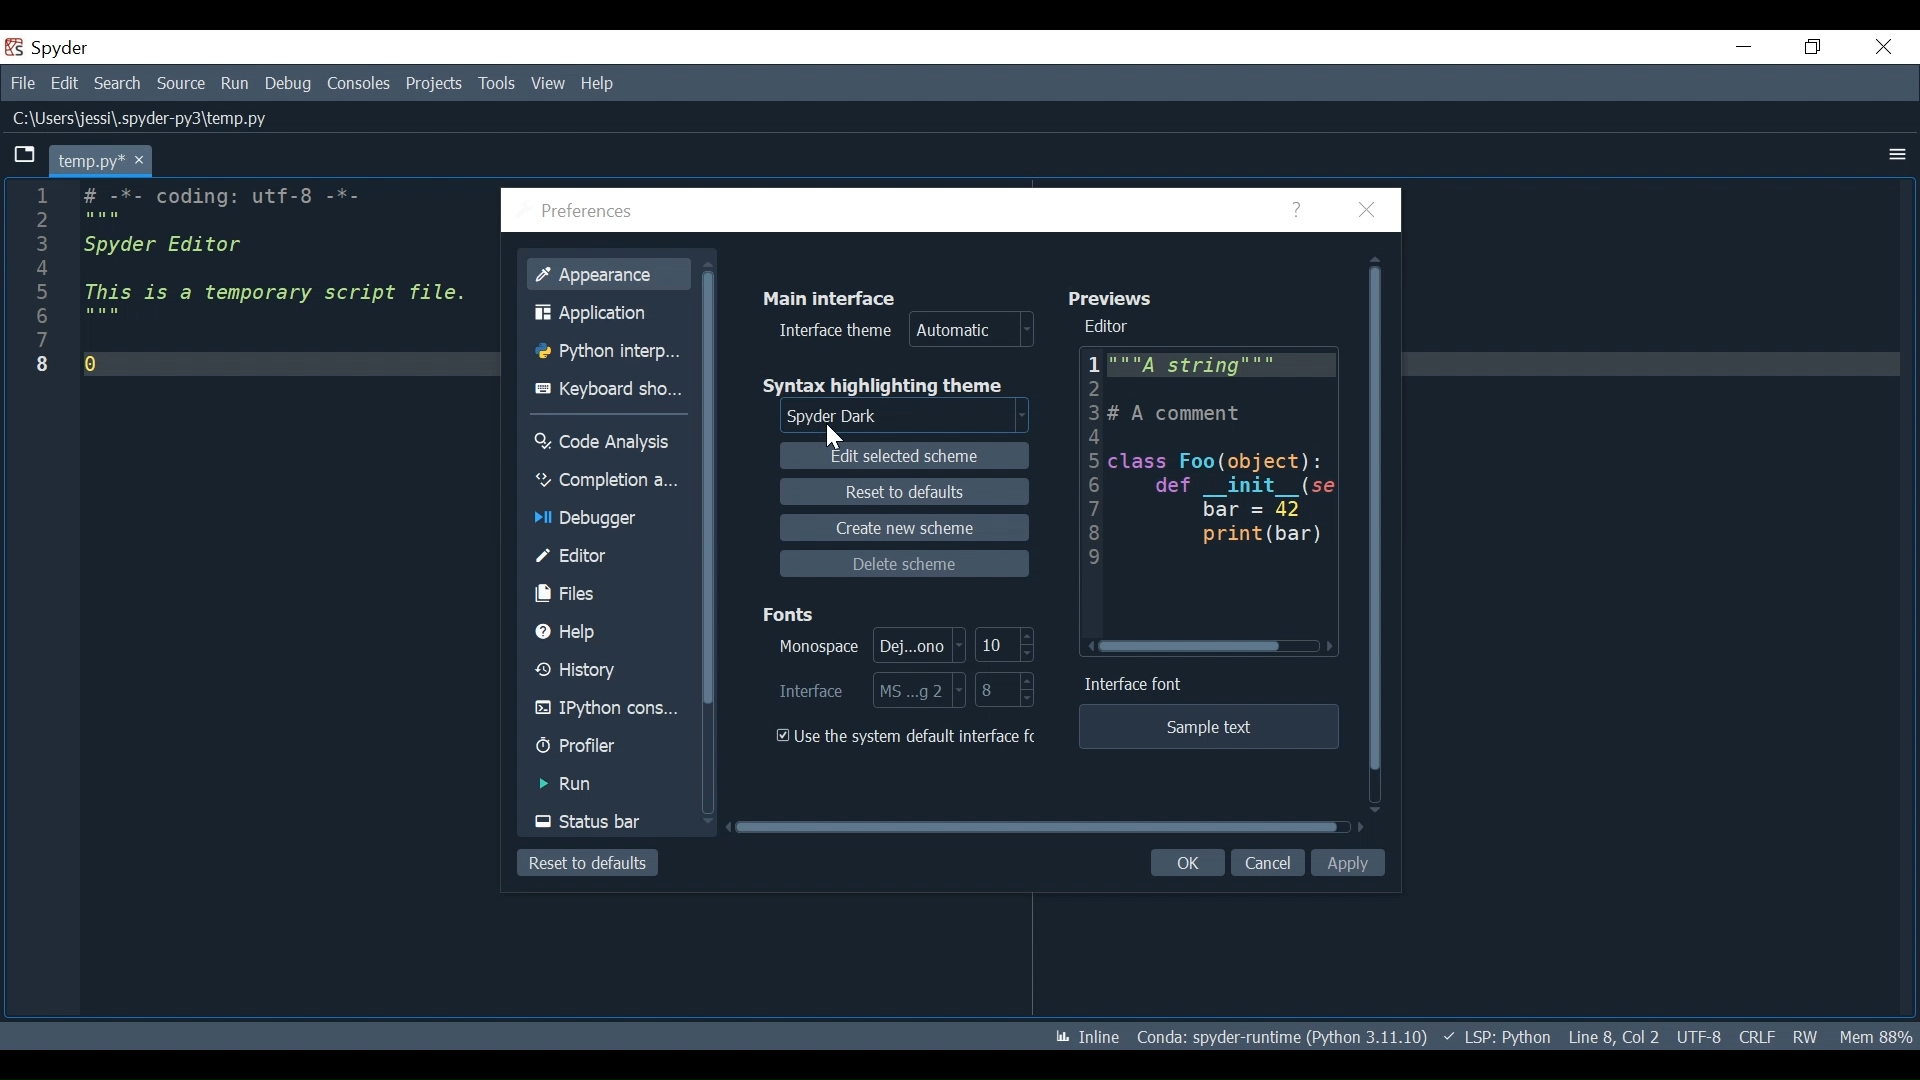 The image size is (1920, 1080). Describe the element at coordinates (609, 315) in the screenshot. I see `Application` at that location.